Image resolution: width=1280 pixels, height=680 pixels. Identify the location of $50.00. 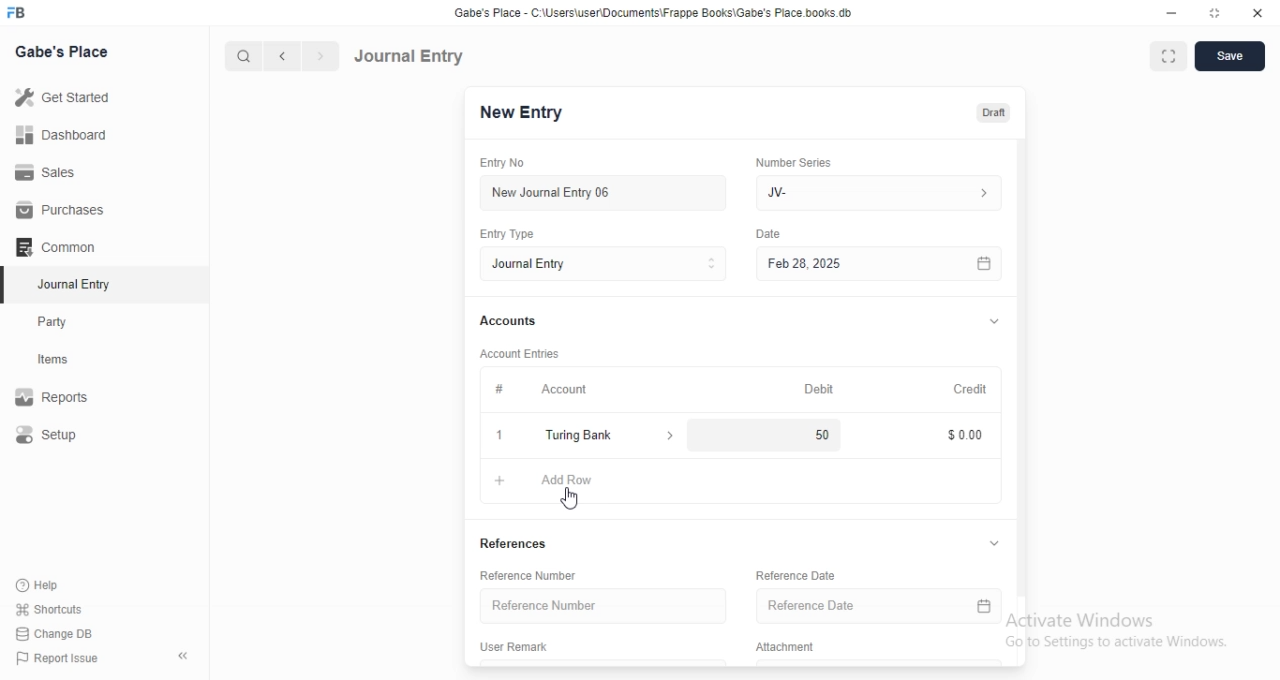
(821, 434).